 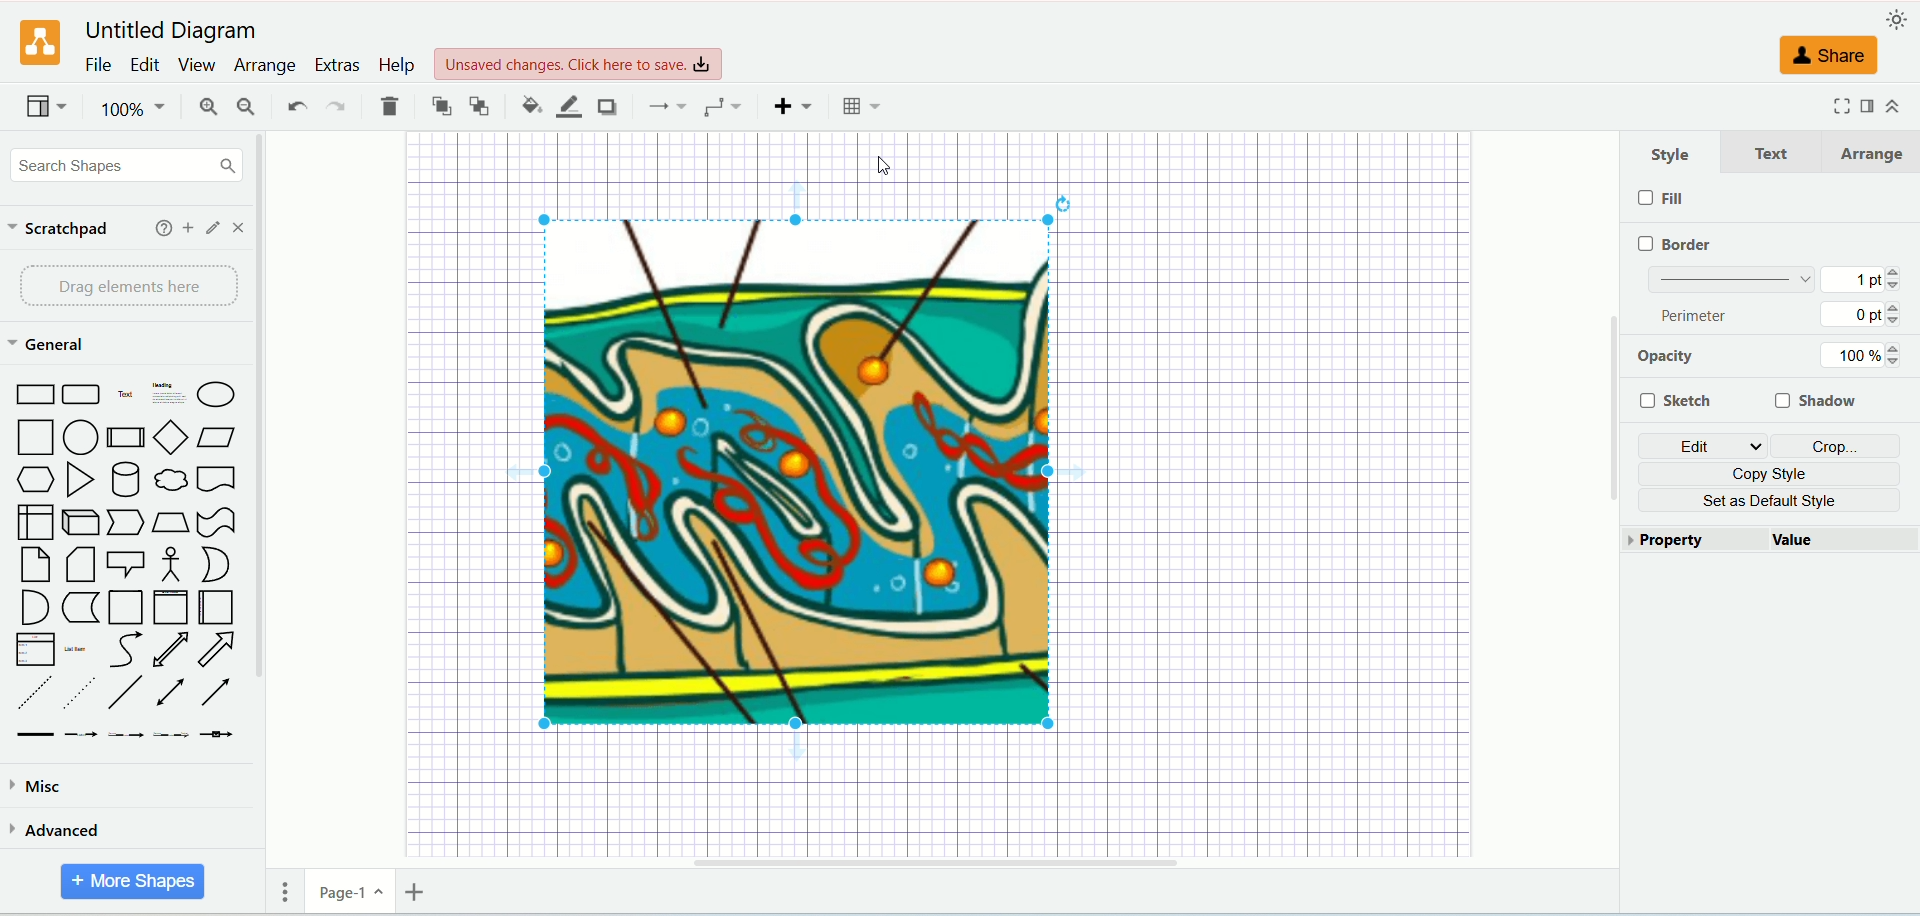 What do you see at coordinates (1893, 107) in the screenshot?
I see `collapse/expand` at bounding box center [1893, 107].